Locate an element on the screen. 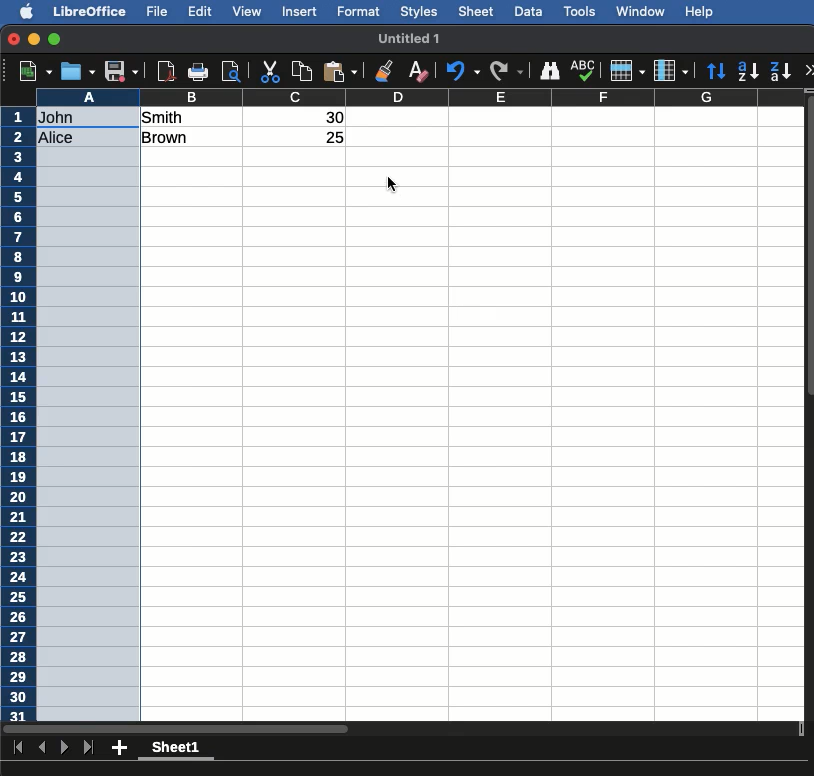  Cut is located at coordinates (271, 69).